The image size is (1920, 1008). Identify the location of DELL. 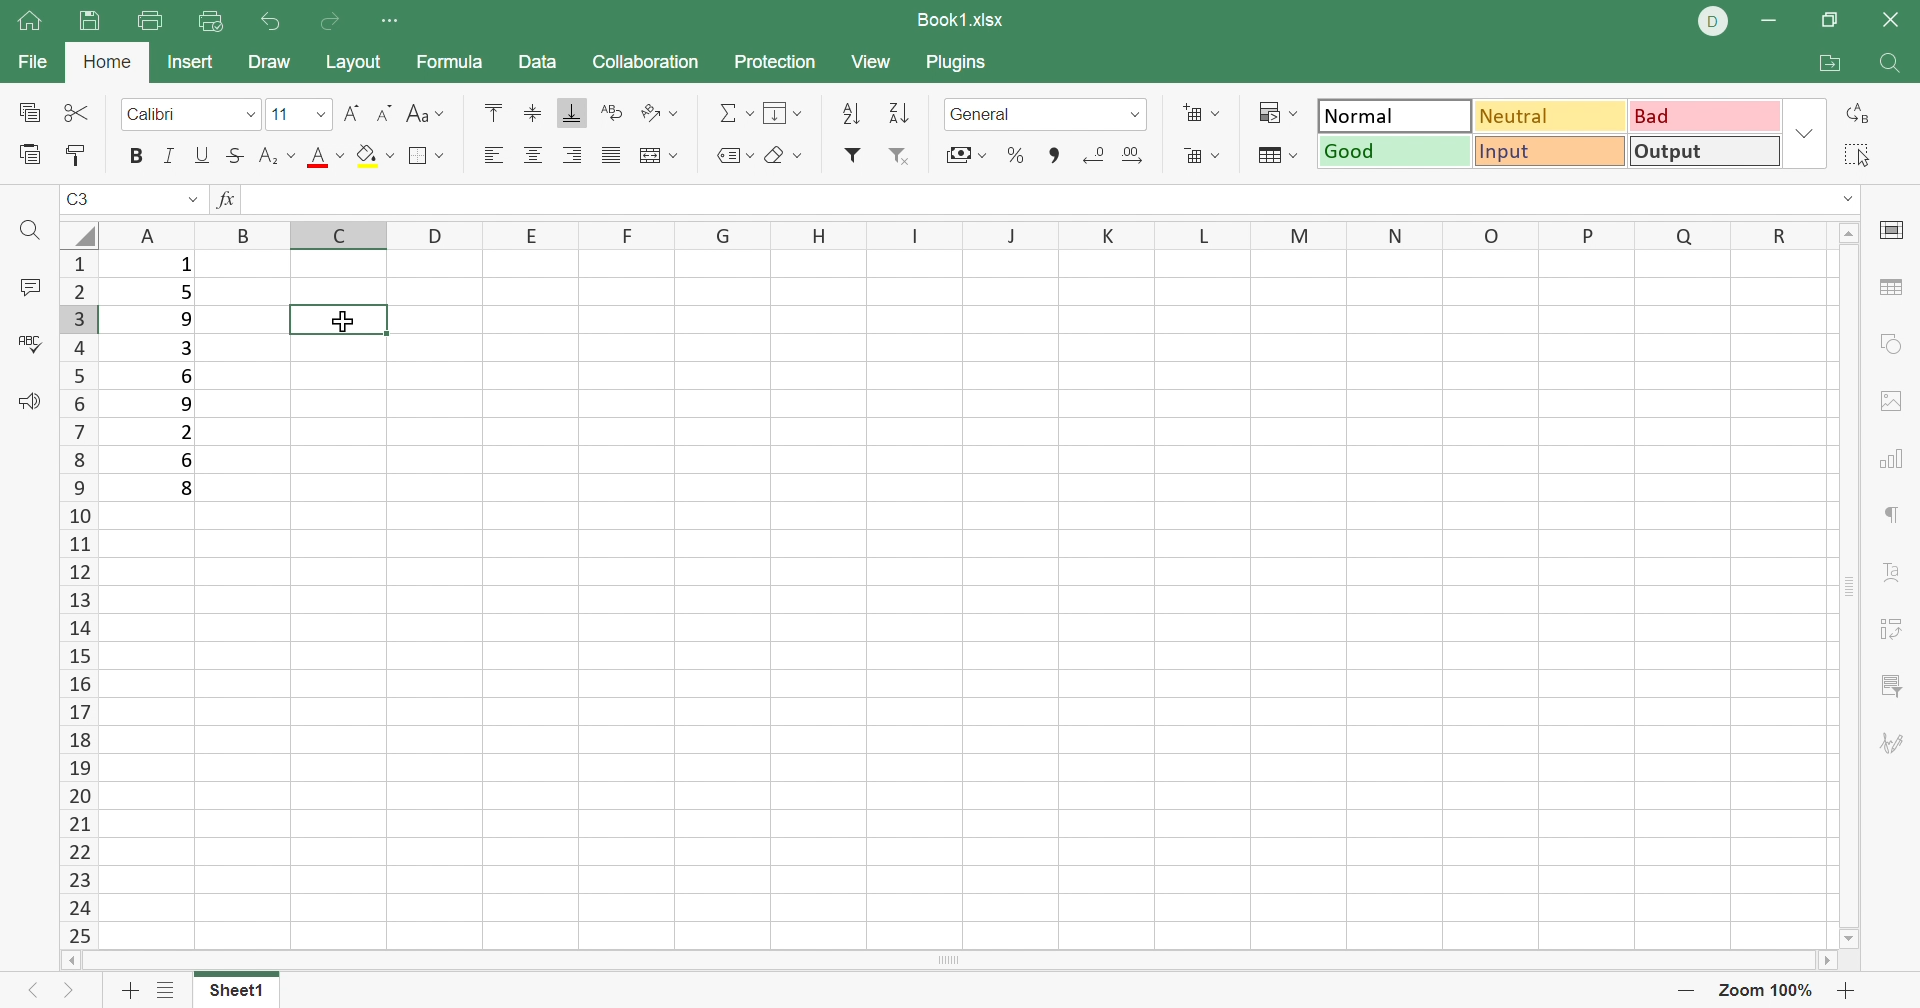
(1711, 22).